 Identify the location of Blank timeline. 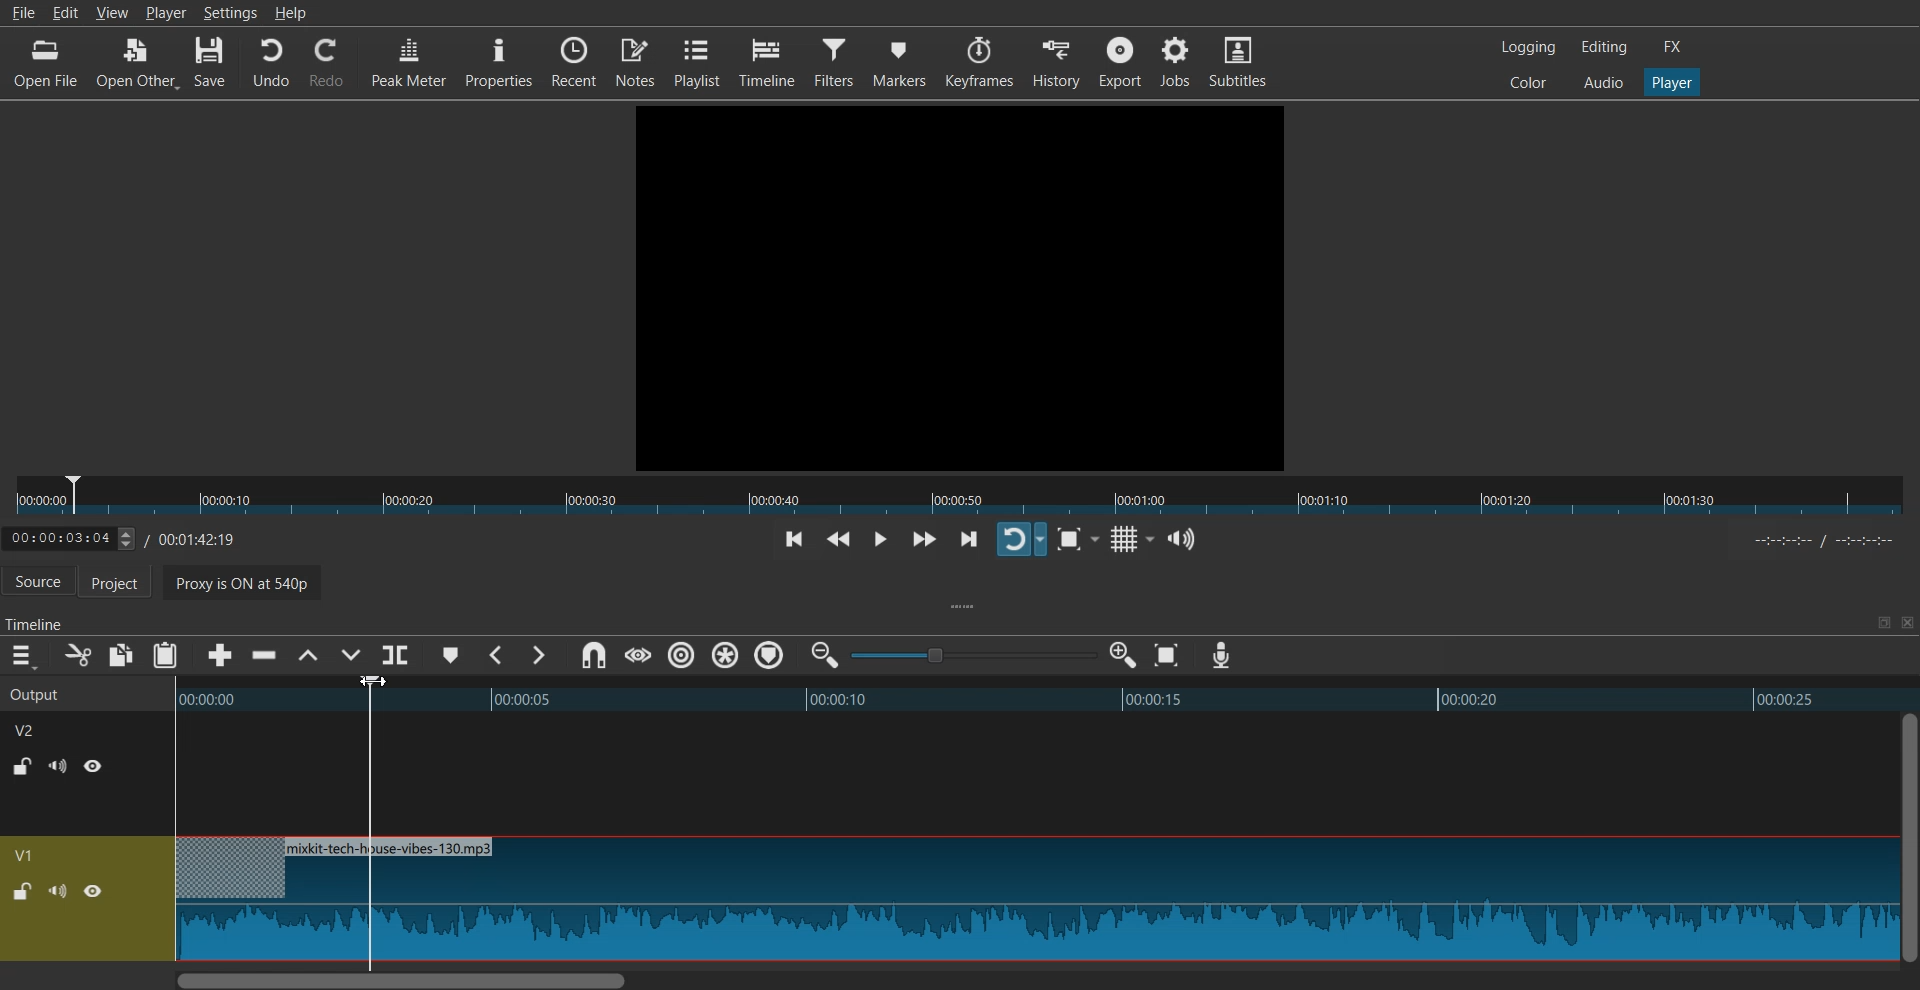
(1033, 774).